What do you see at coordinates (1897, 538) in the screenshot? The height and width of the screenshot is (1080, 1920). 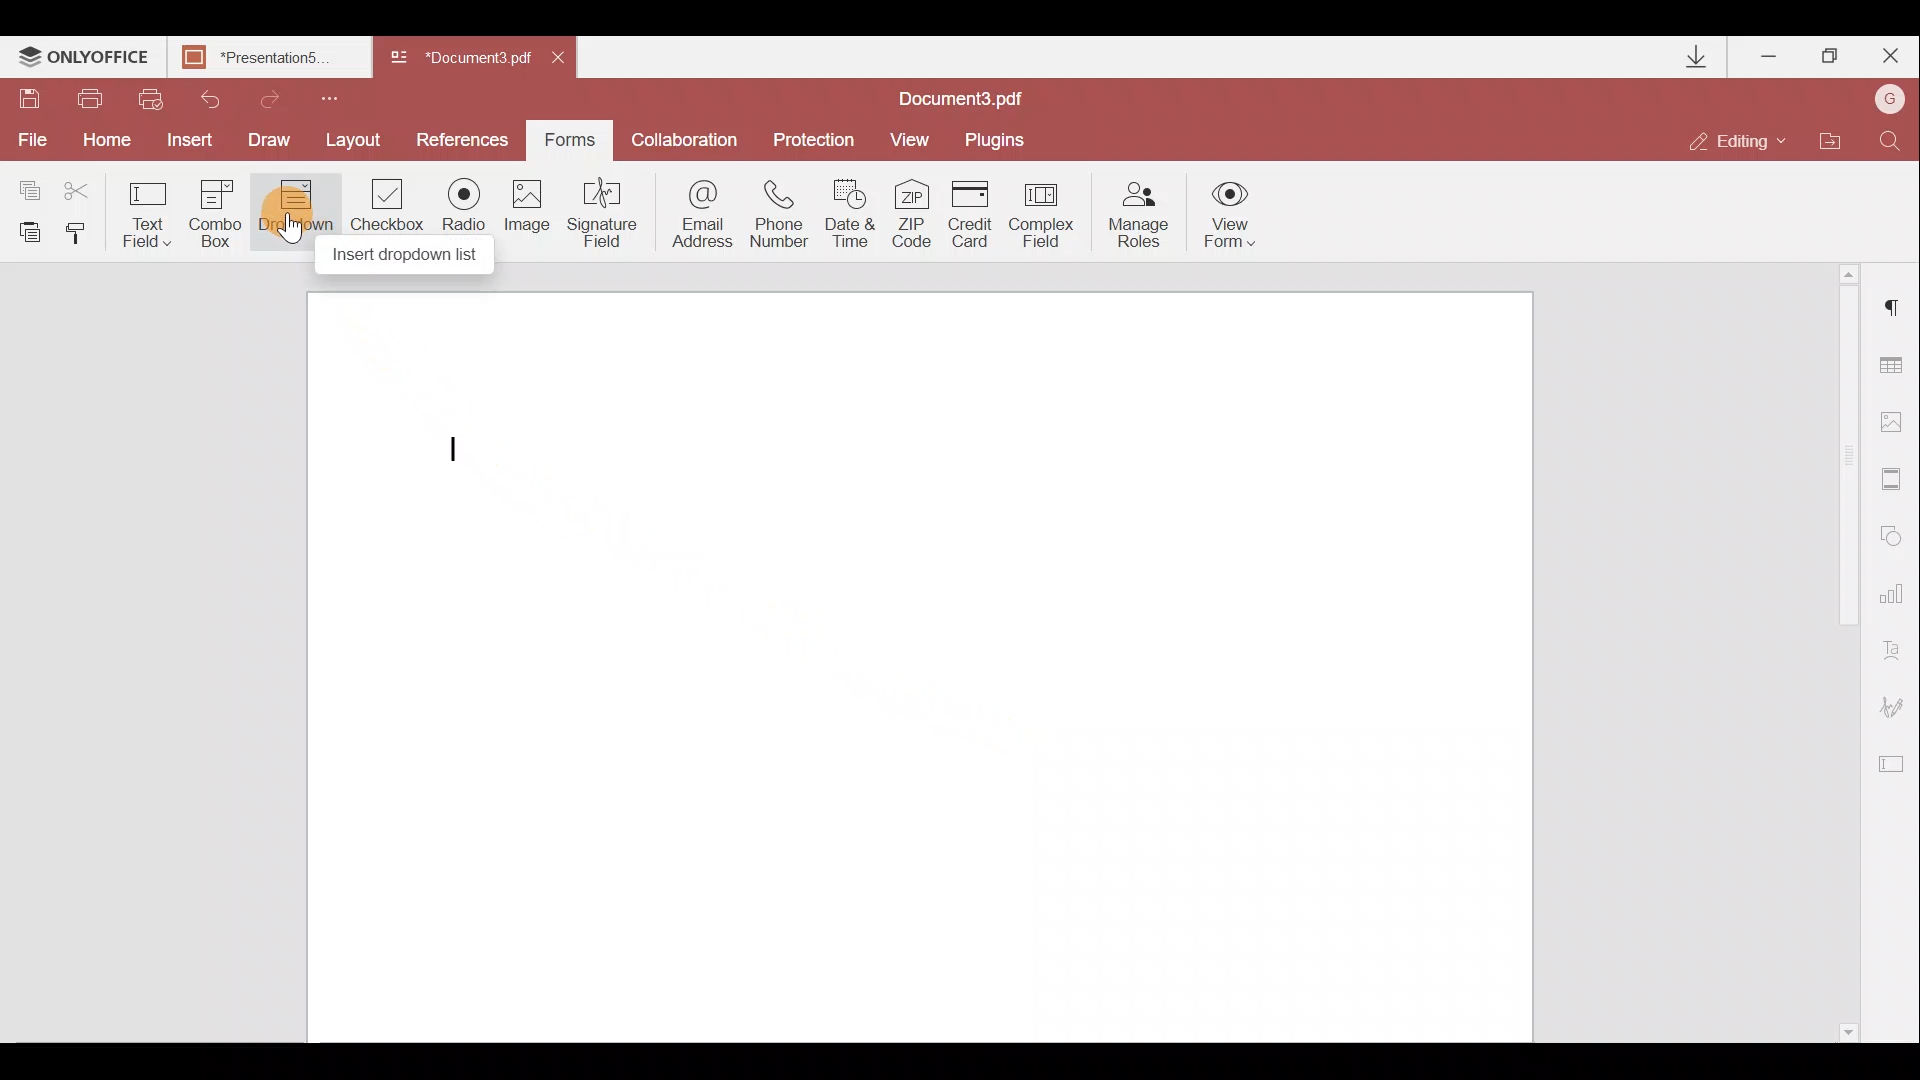 I see `Shapes settings` at bounding box center [1897, 538].